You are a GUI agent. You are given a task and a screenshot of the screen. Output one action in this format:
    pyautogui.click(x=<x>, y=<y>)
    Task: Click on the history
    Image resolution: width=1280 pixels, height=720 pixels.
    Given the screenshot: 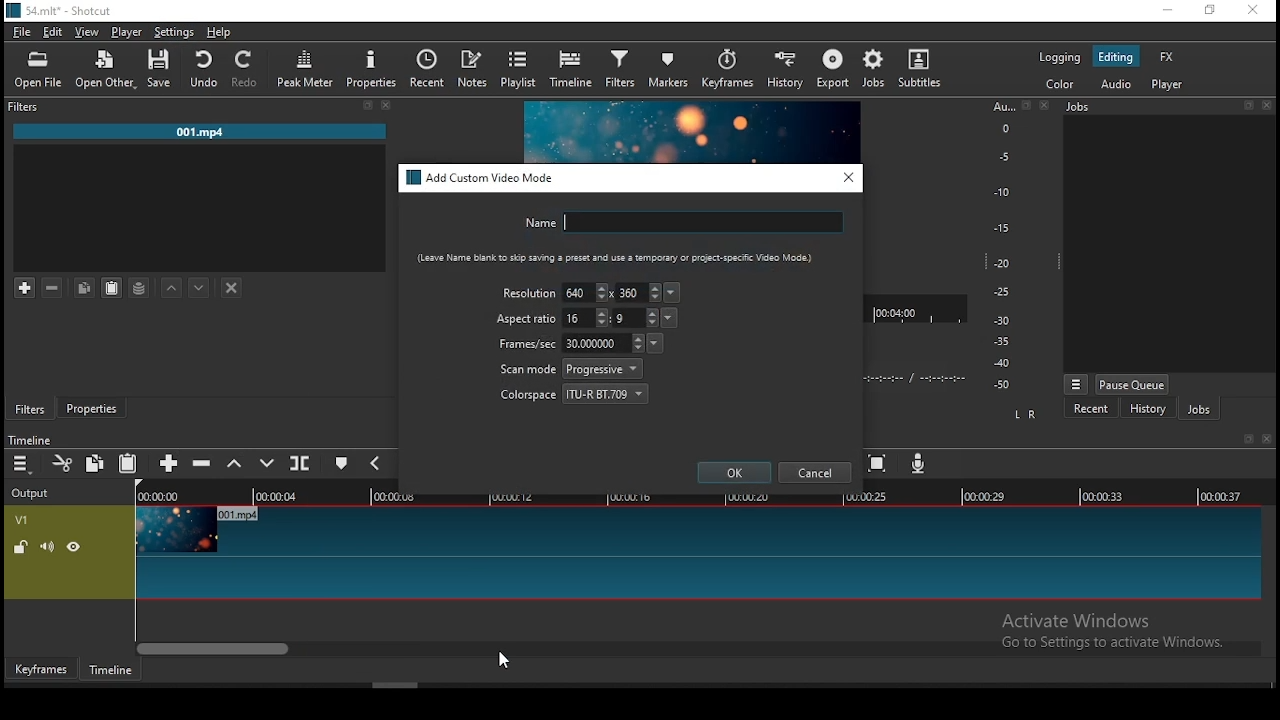 What is the action you would take?
    pyautogui.click(x=781, y=71)
    